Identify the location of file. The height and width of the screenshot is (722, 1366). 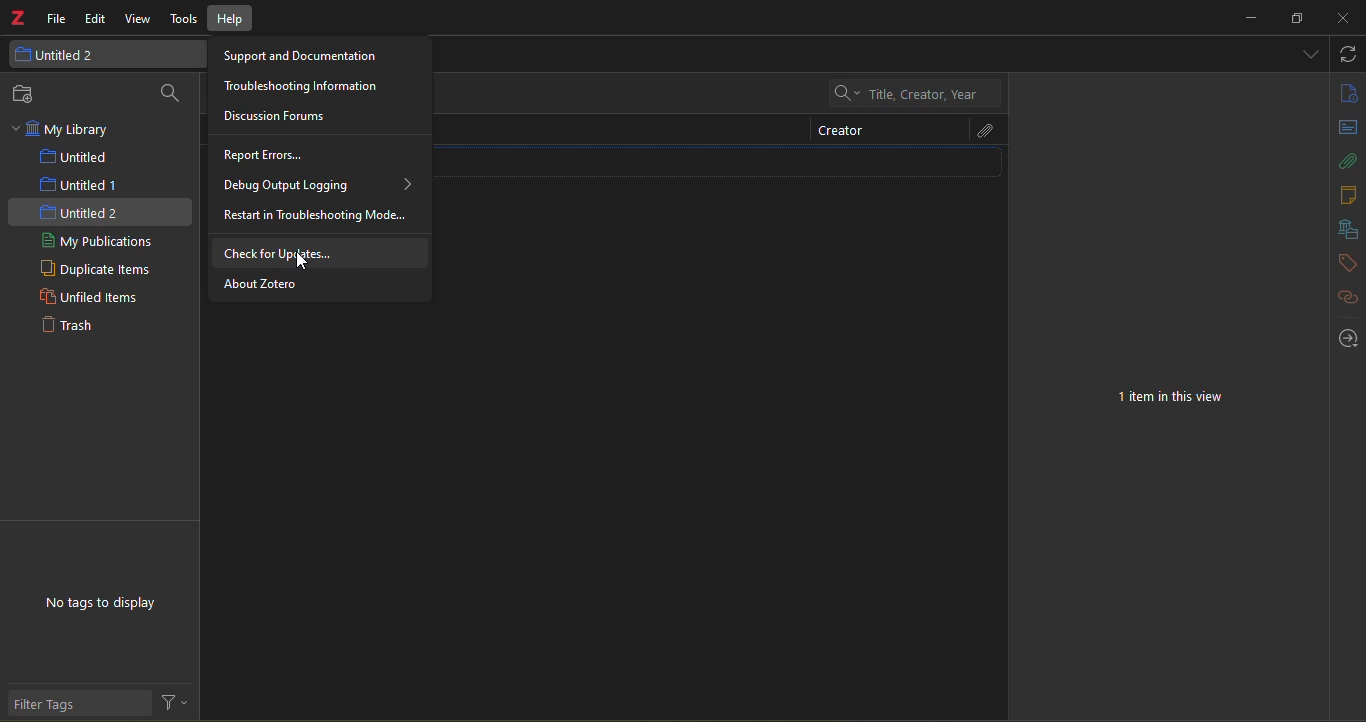
(57, 20).